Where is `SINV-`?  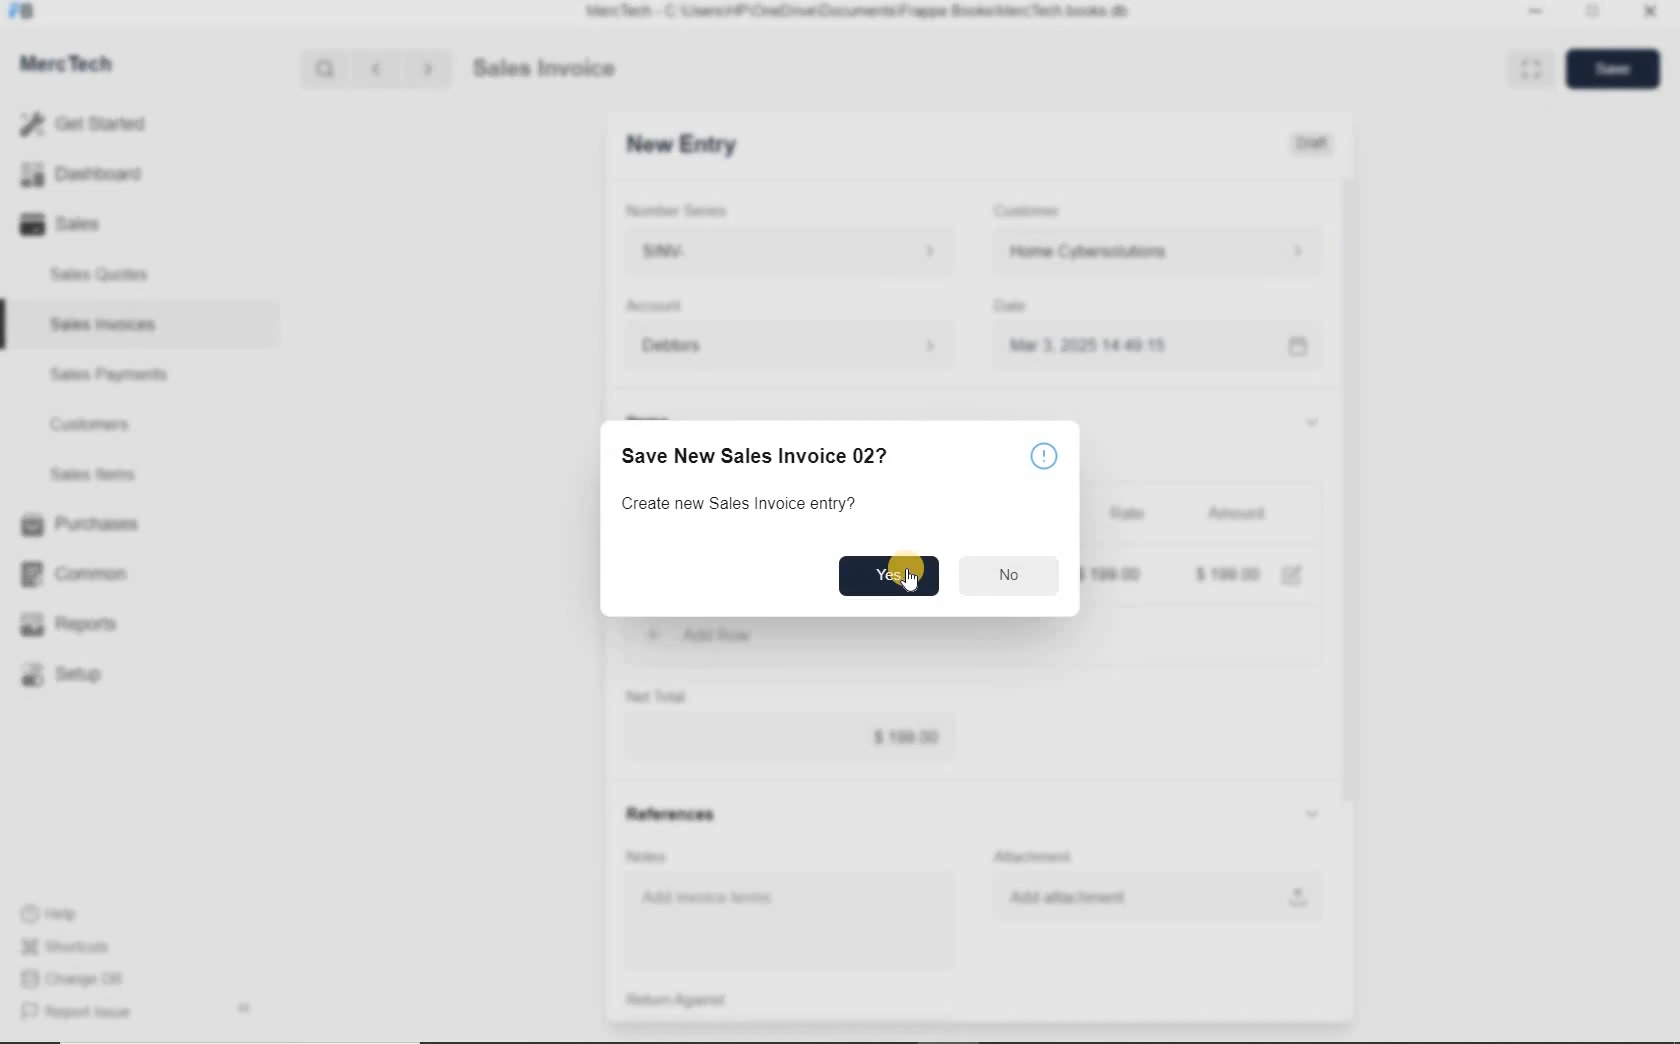
SINV- is located at coordinates (788, 252).